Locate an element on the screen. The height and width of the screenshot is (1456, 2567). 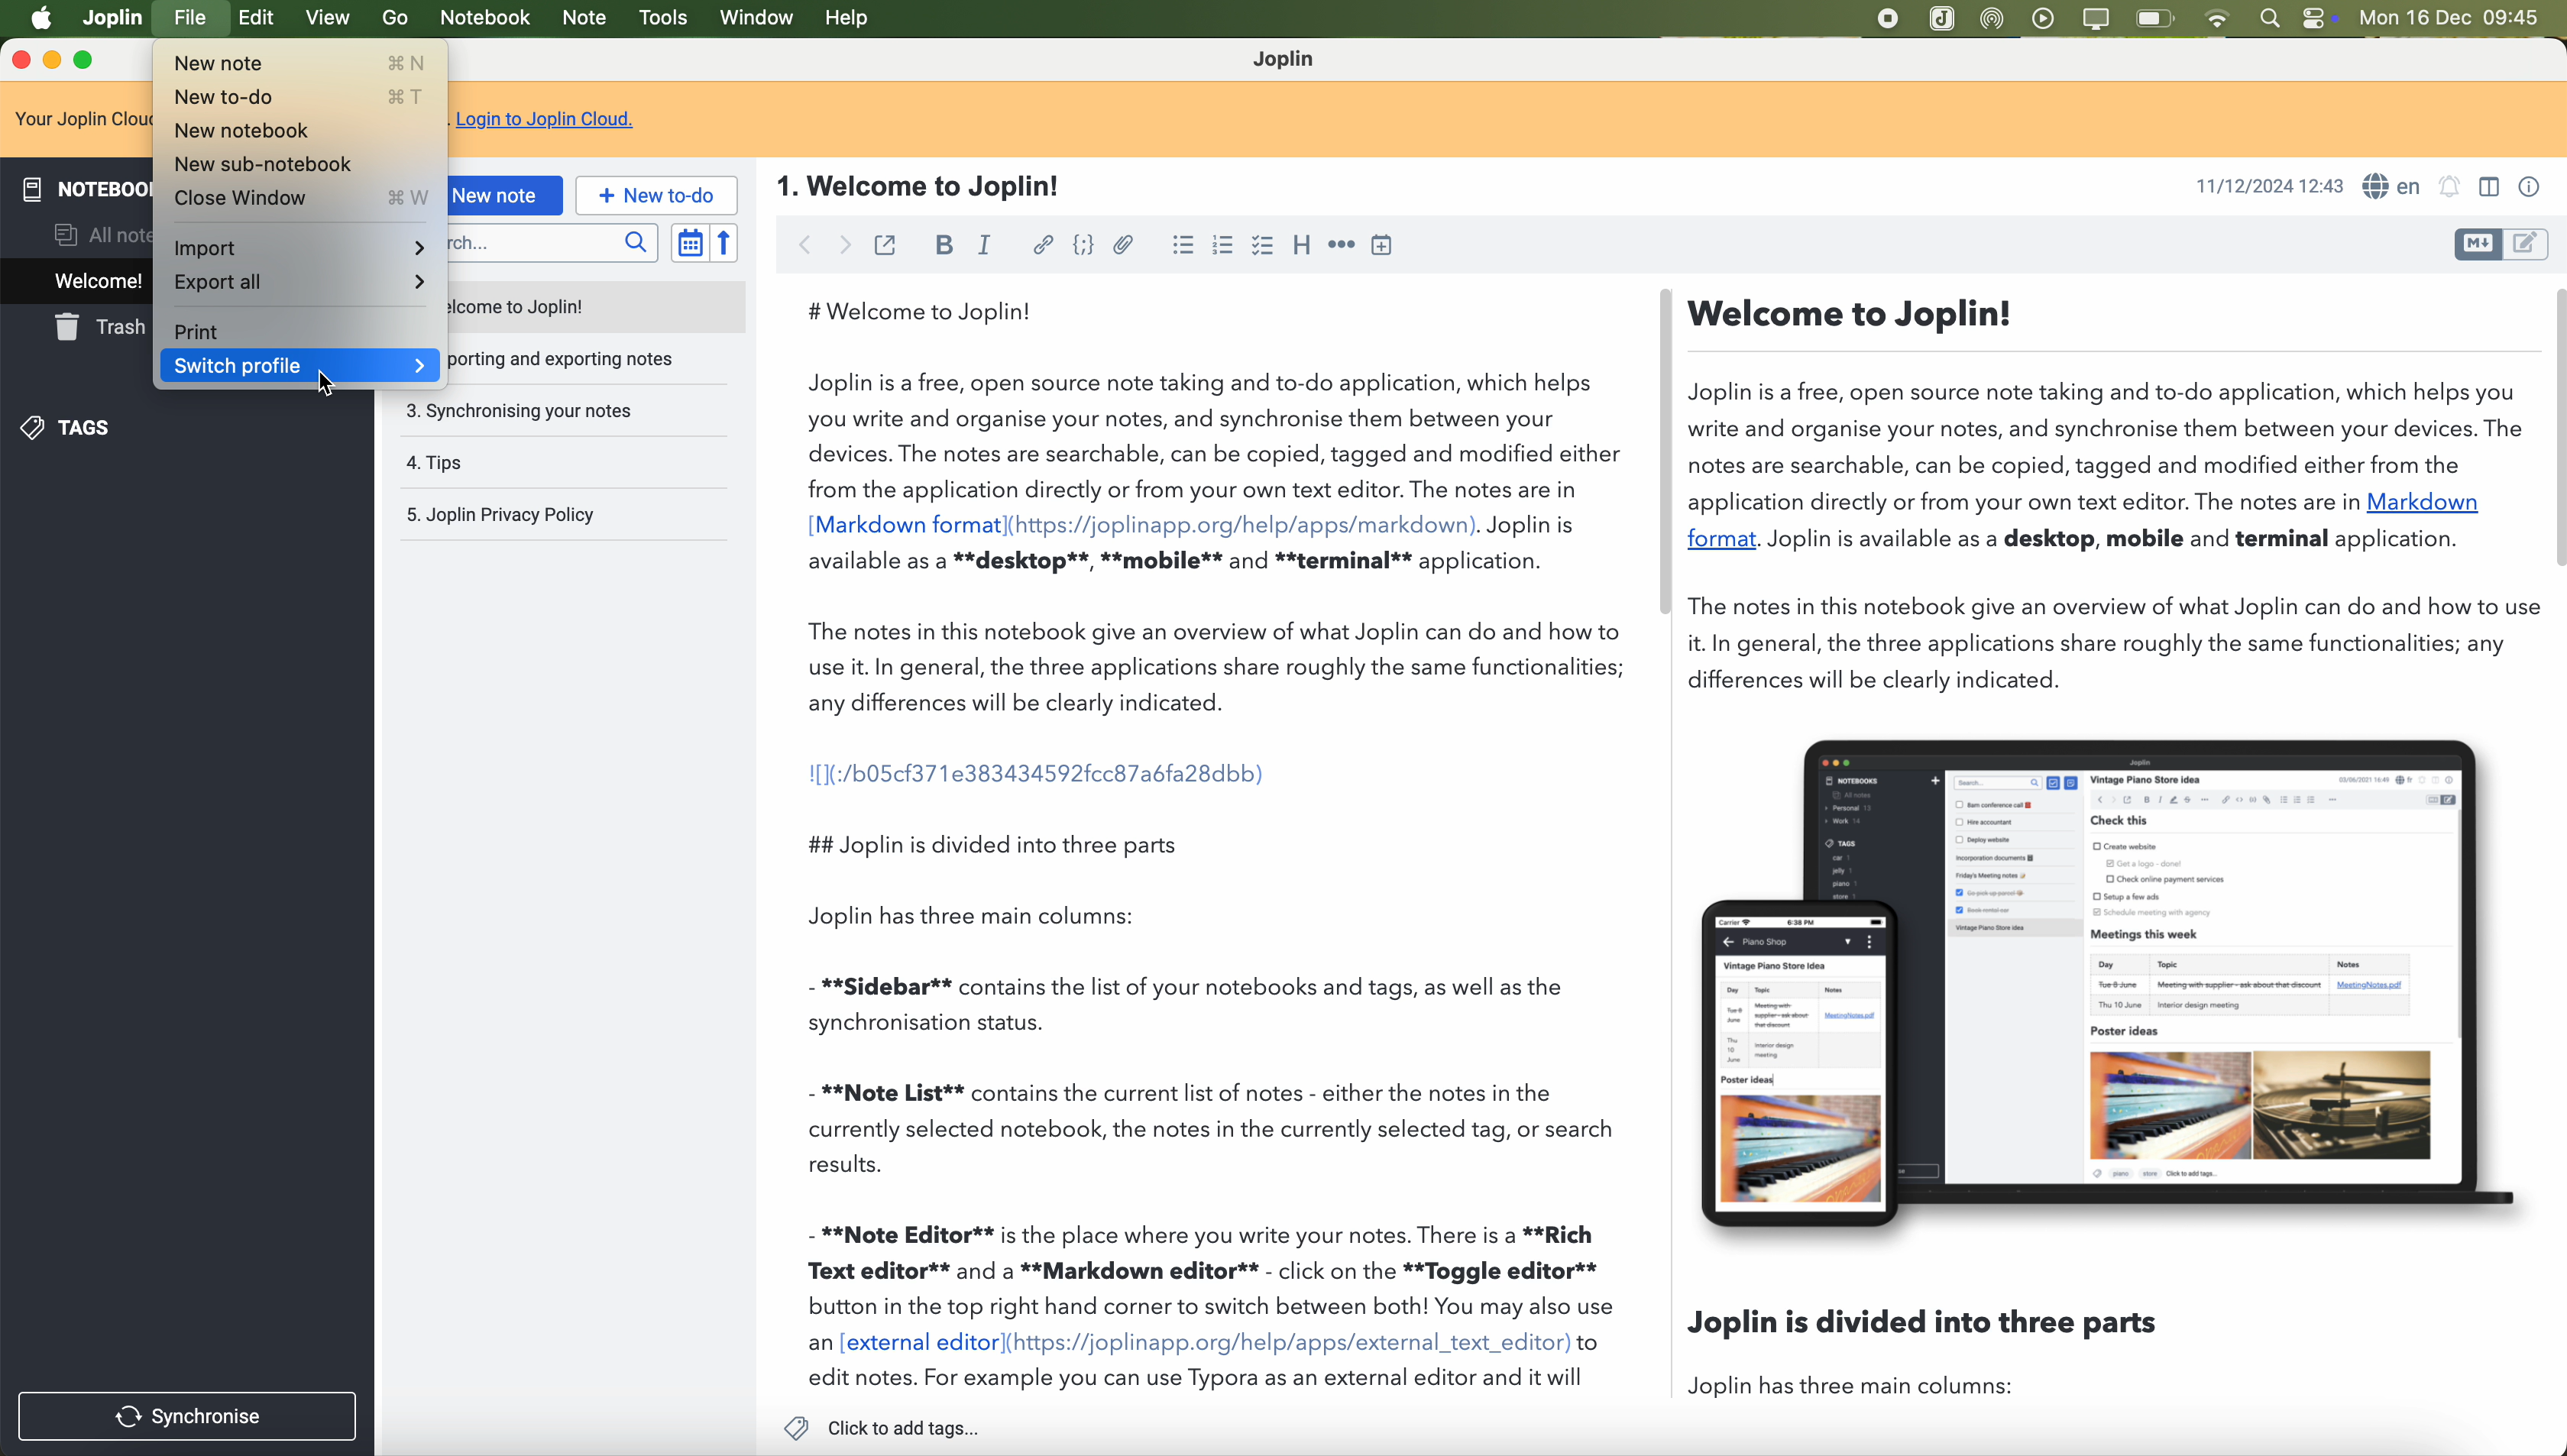
Joplin is a free, open source note taking and to-do application, which helps
you write and organise your notes, and synchronise them between your
devices. The notes are searchable, can be copied, tagged and modified either
from the application directly or from your own text editor. The notes are in is located at coordinates (1215, 436).